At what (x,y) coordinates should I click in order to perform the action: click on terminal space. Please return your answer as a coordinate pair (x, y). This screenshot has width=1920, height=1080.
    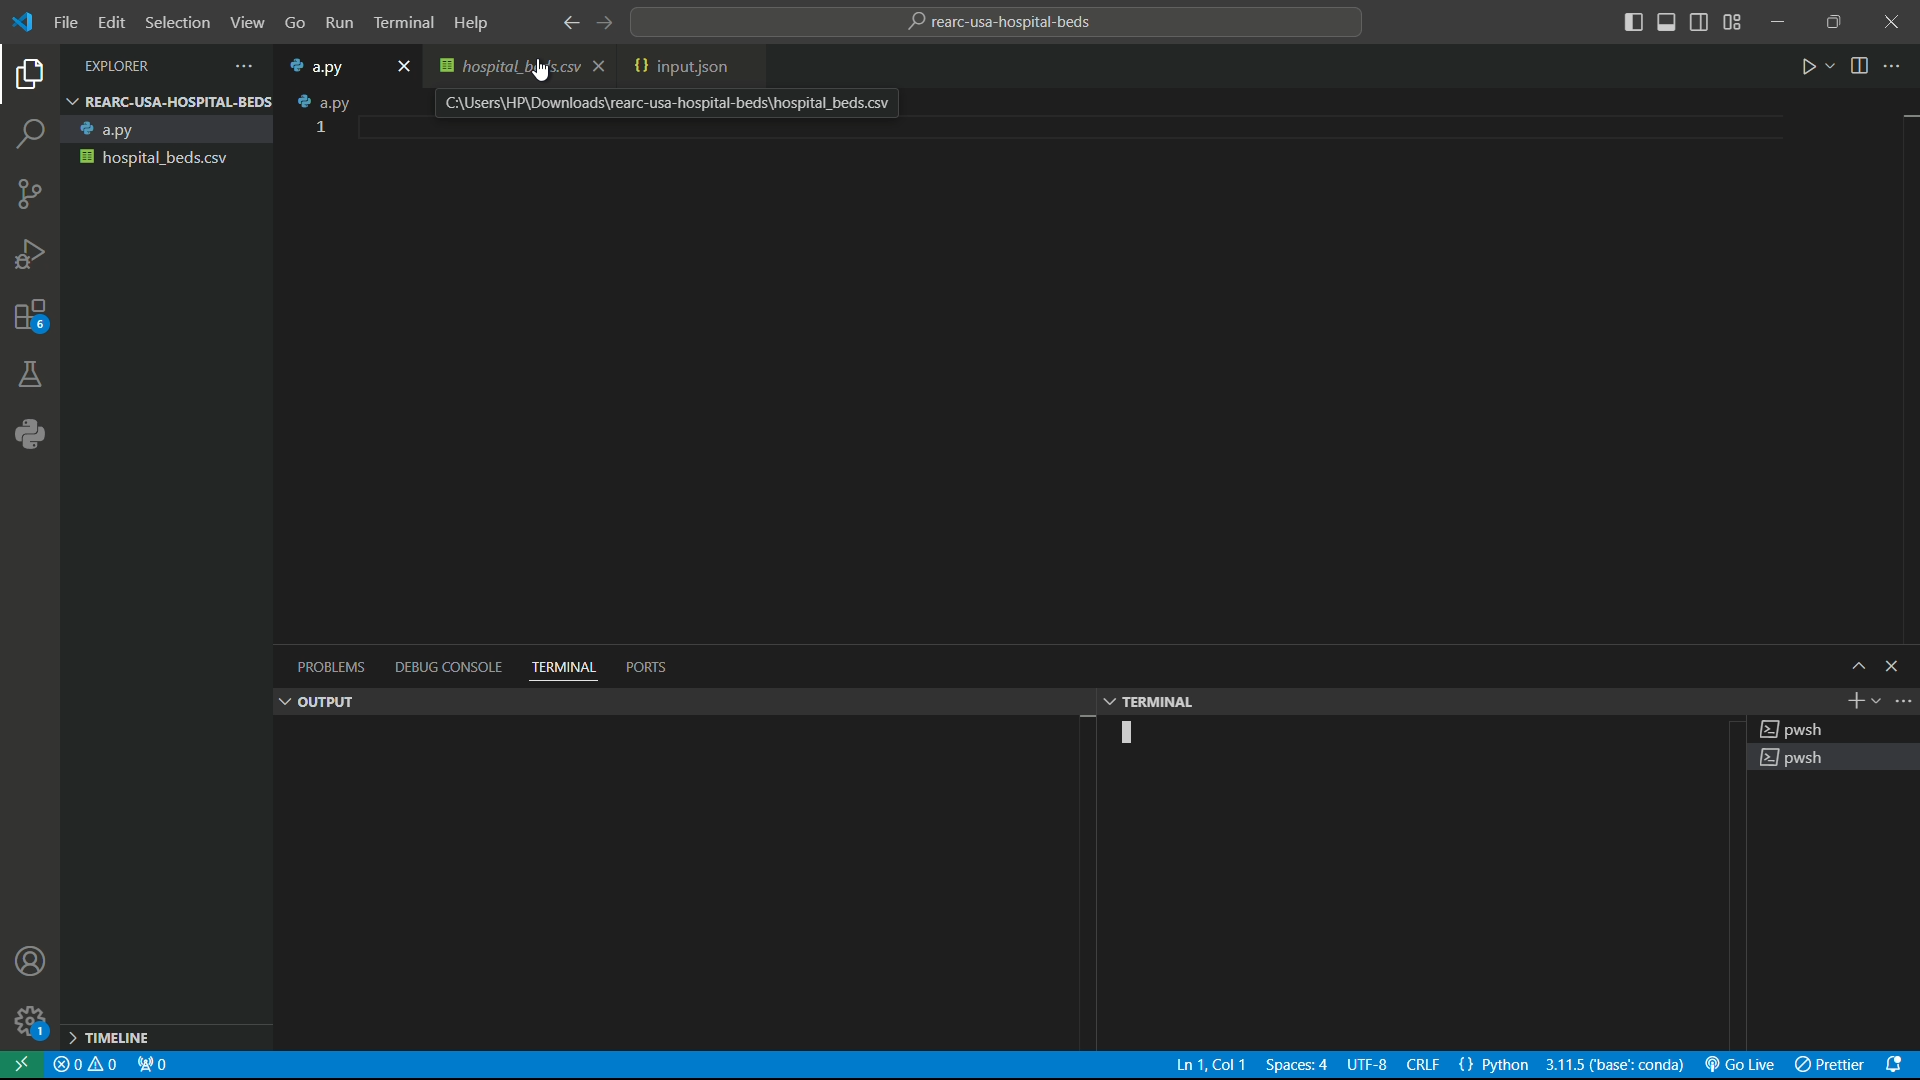
    Looking at the image, I should click on (1415, 885).